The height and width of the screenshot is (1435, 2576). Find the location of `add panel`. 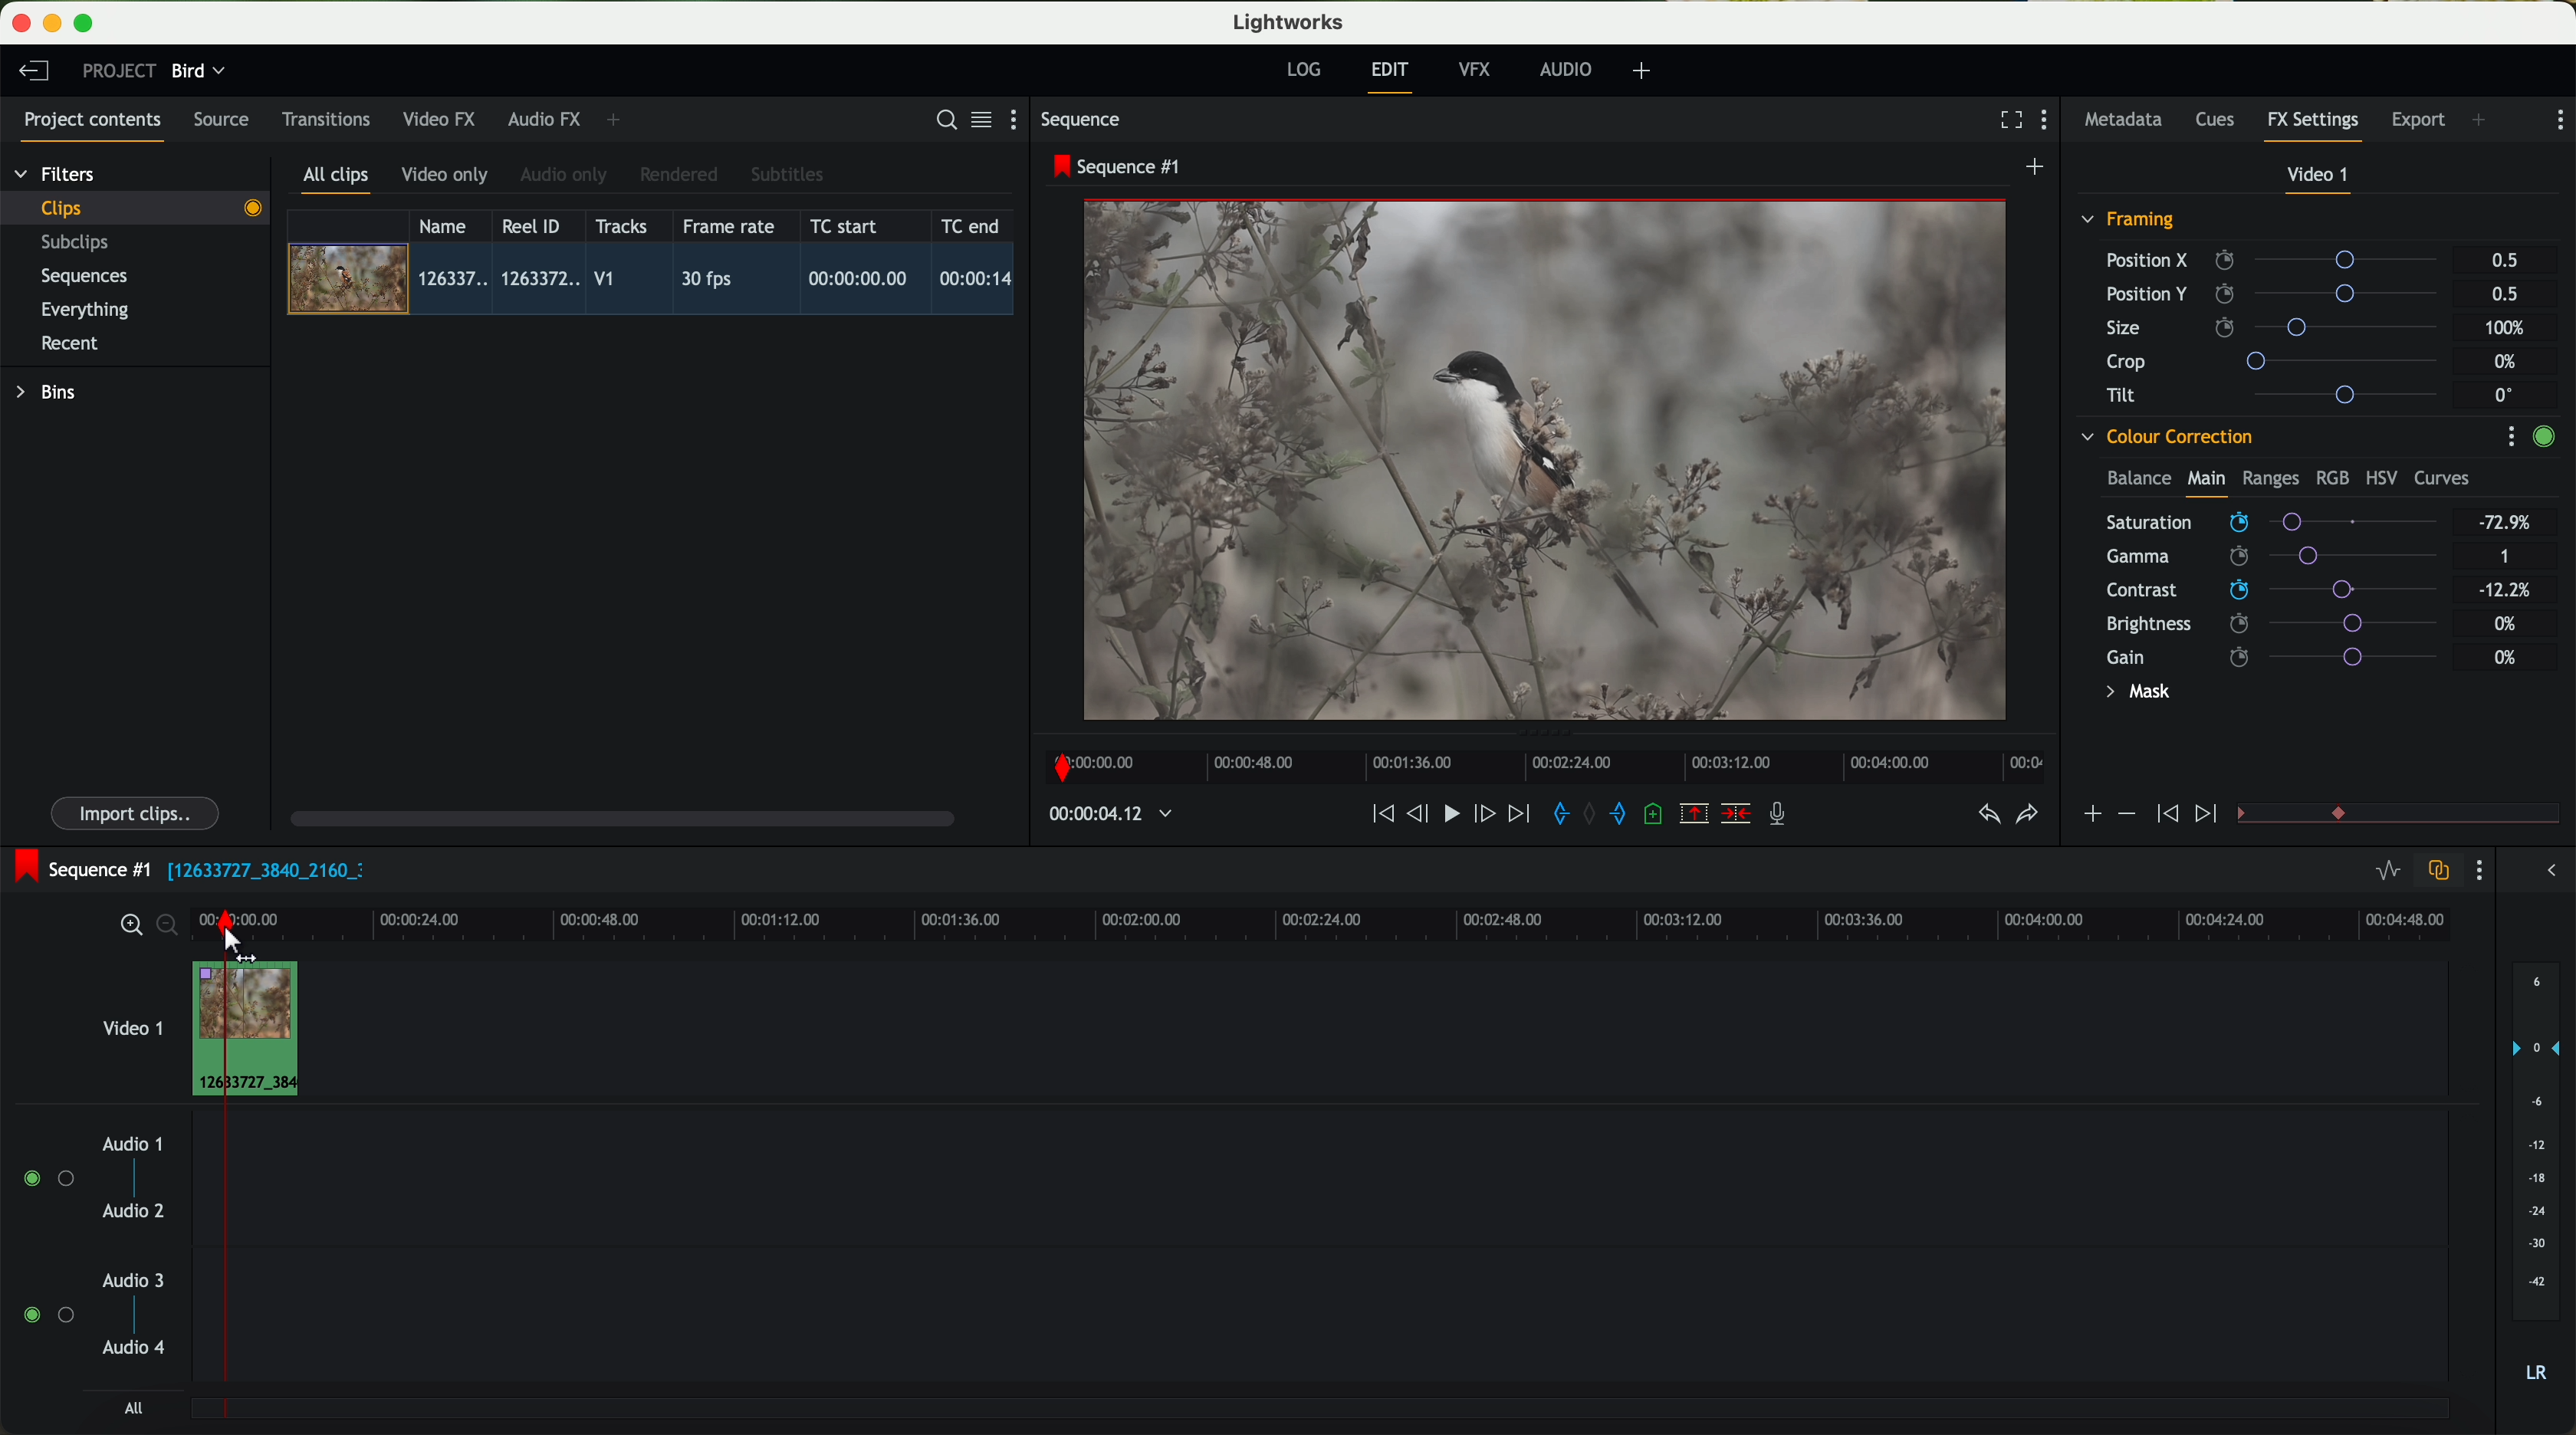

add panel is located at coordinates (618, 120).